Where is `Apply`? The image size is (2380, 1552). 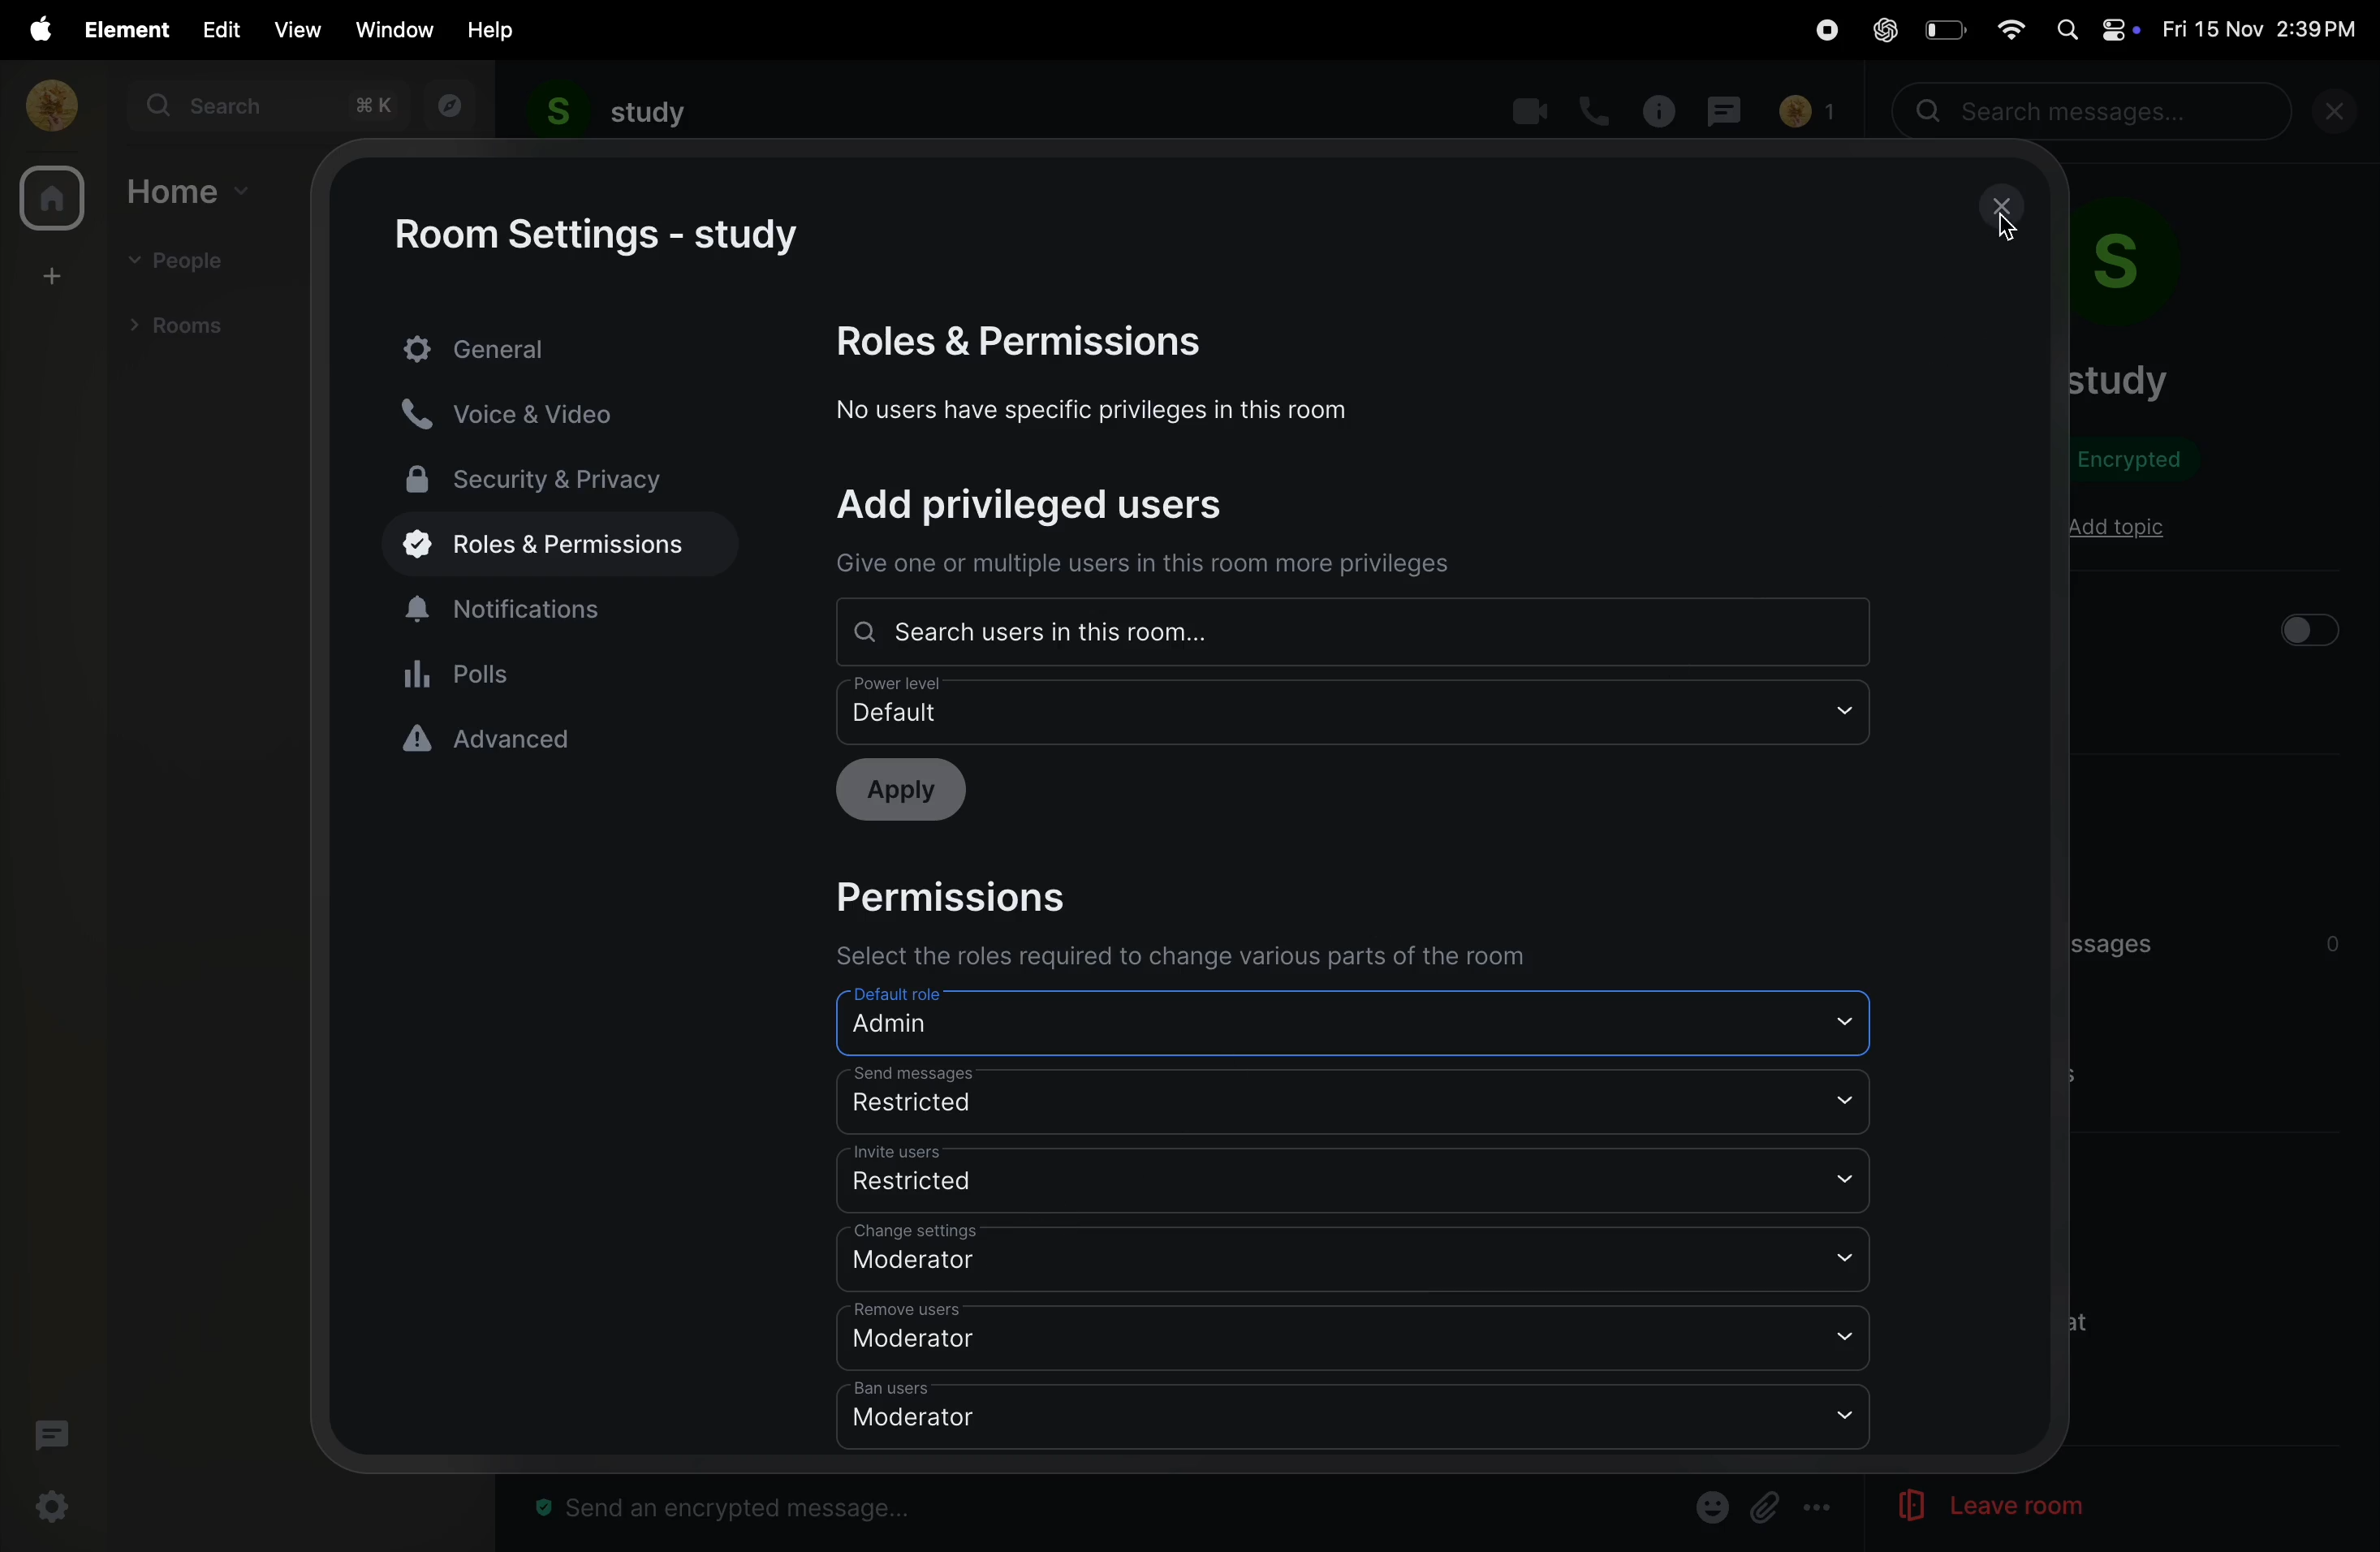 Apply is located at coordinates (909, 789).